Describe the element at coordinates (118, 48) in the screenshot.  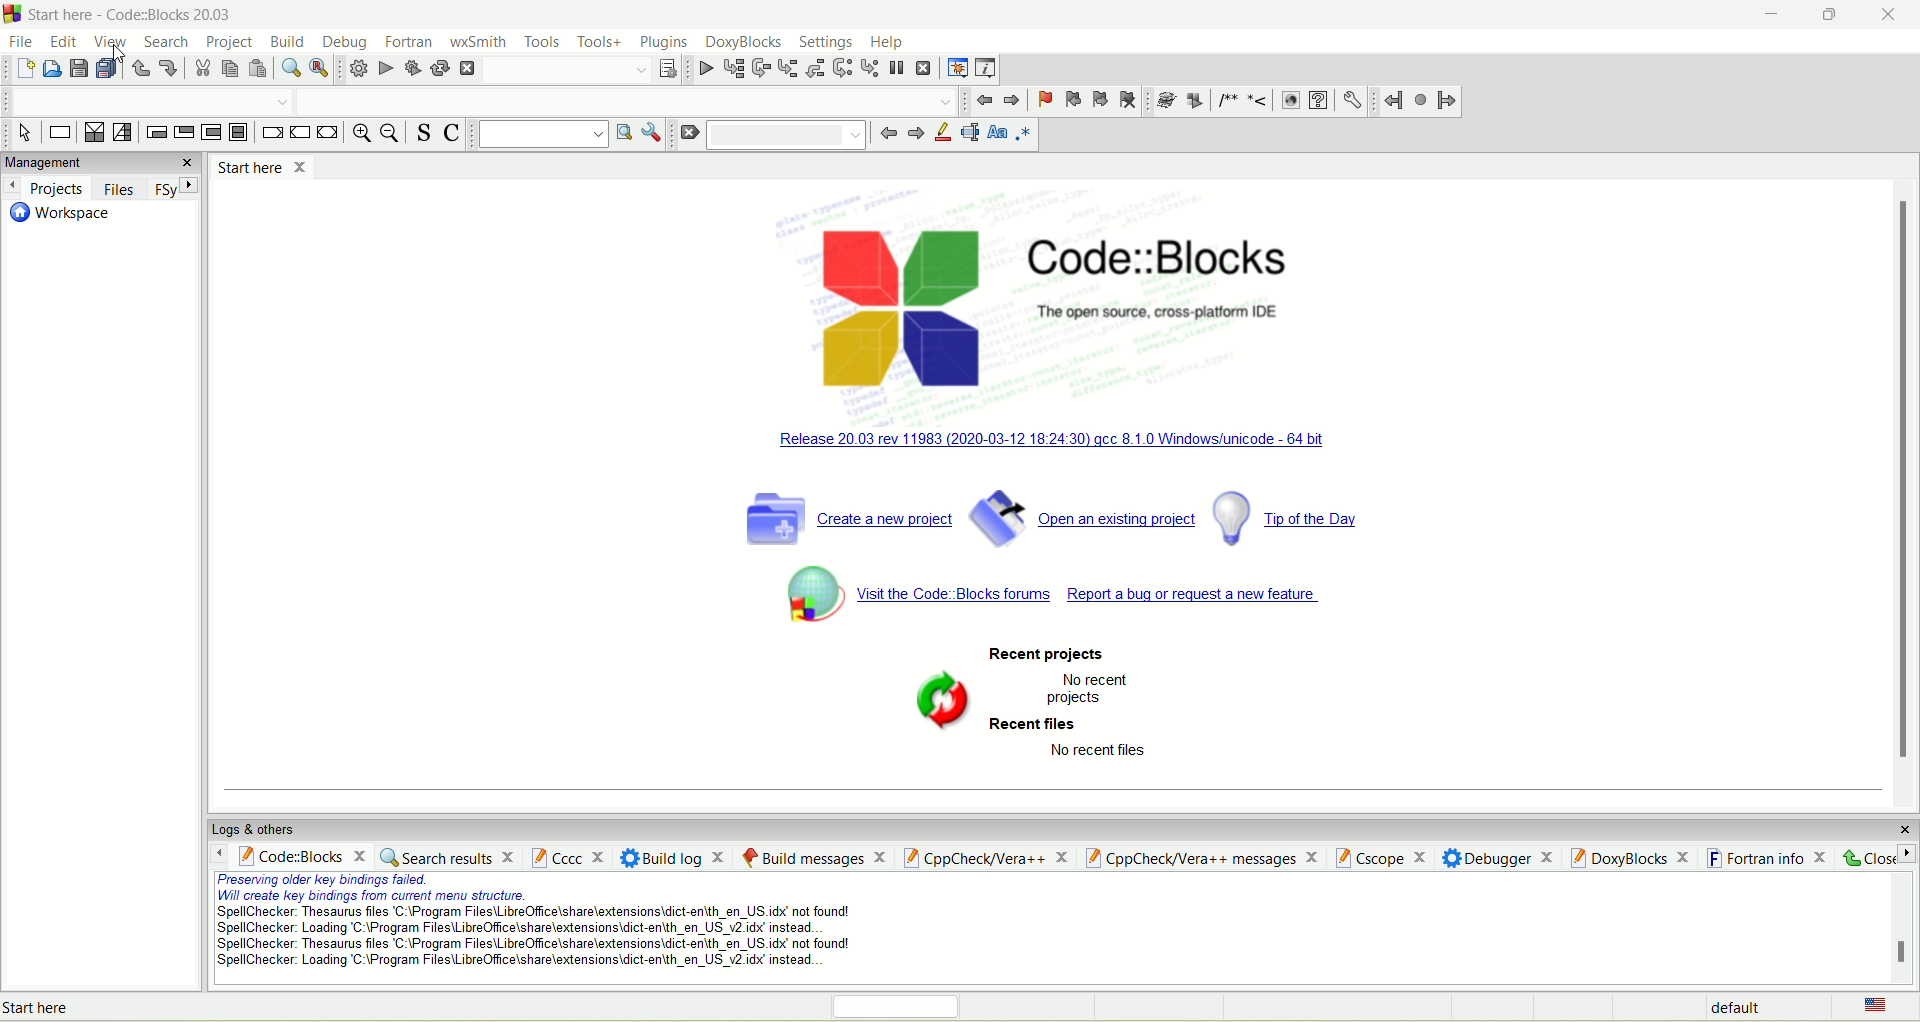
I see `Cursor` at that location.